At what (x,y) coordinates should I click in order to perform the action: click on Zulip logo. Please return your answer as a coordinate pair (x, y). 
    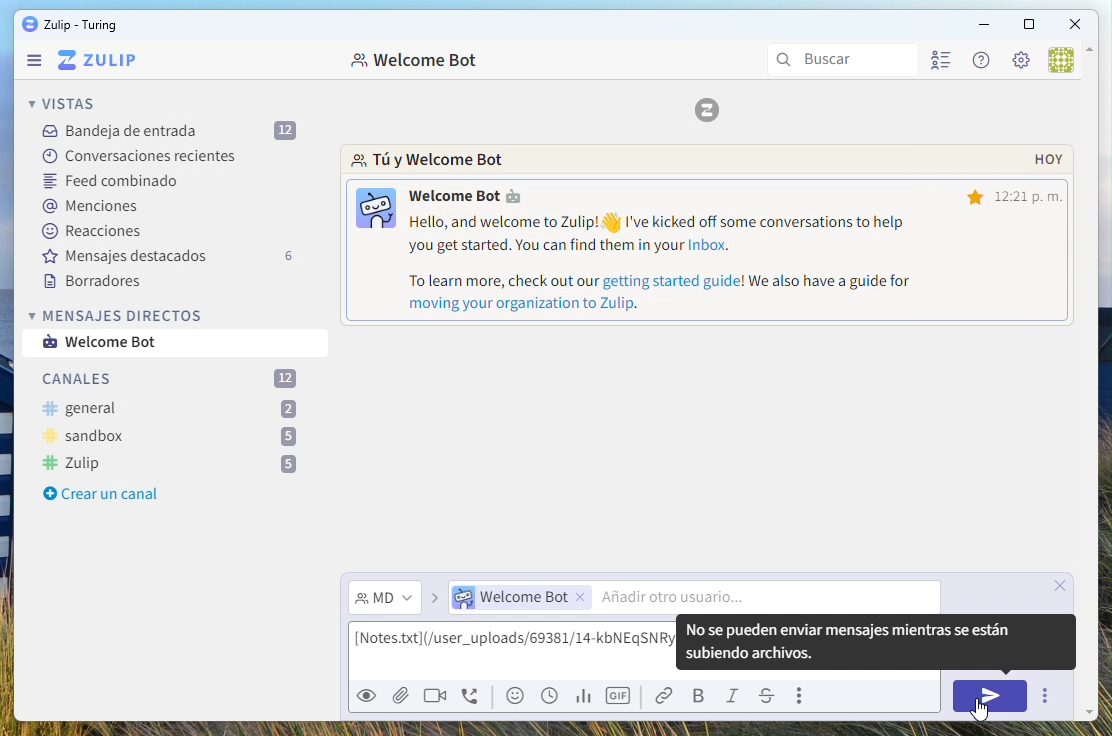
    Looking at the image, I should click on (97, 61).